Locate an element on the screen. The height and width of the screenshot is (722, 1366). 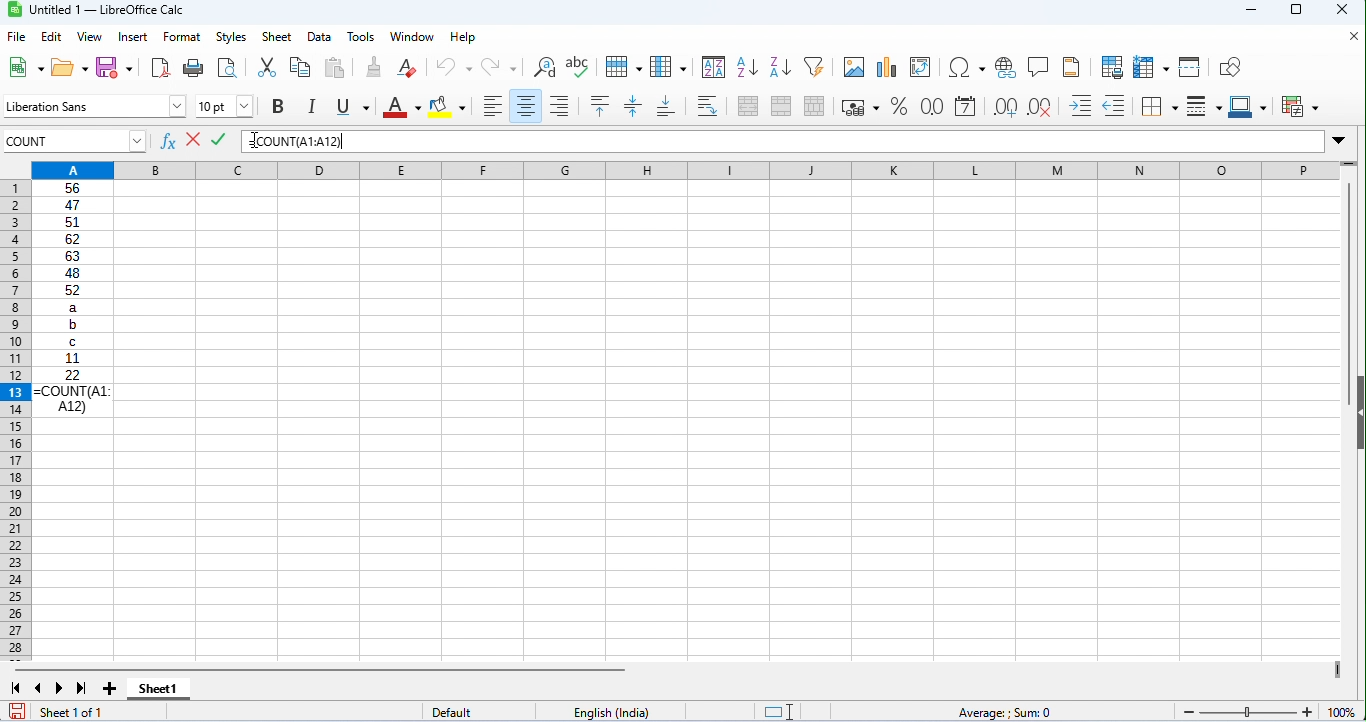
Software logo is located at coordinates (16, 10).